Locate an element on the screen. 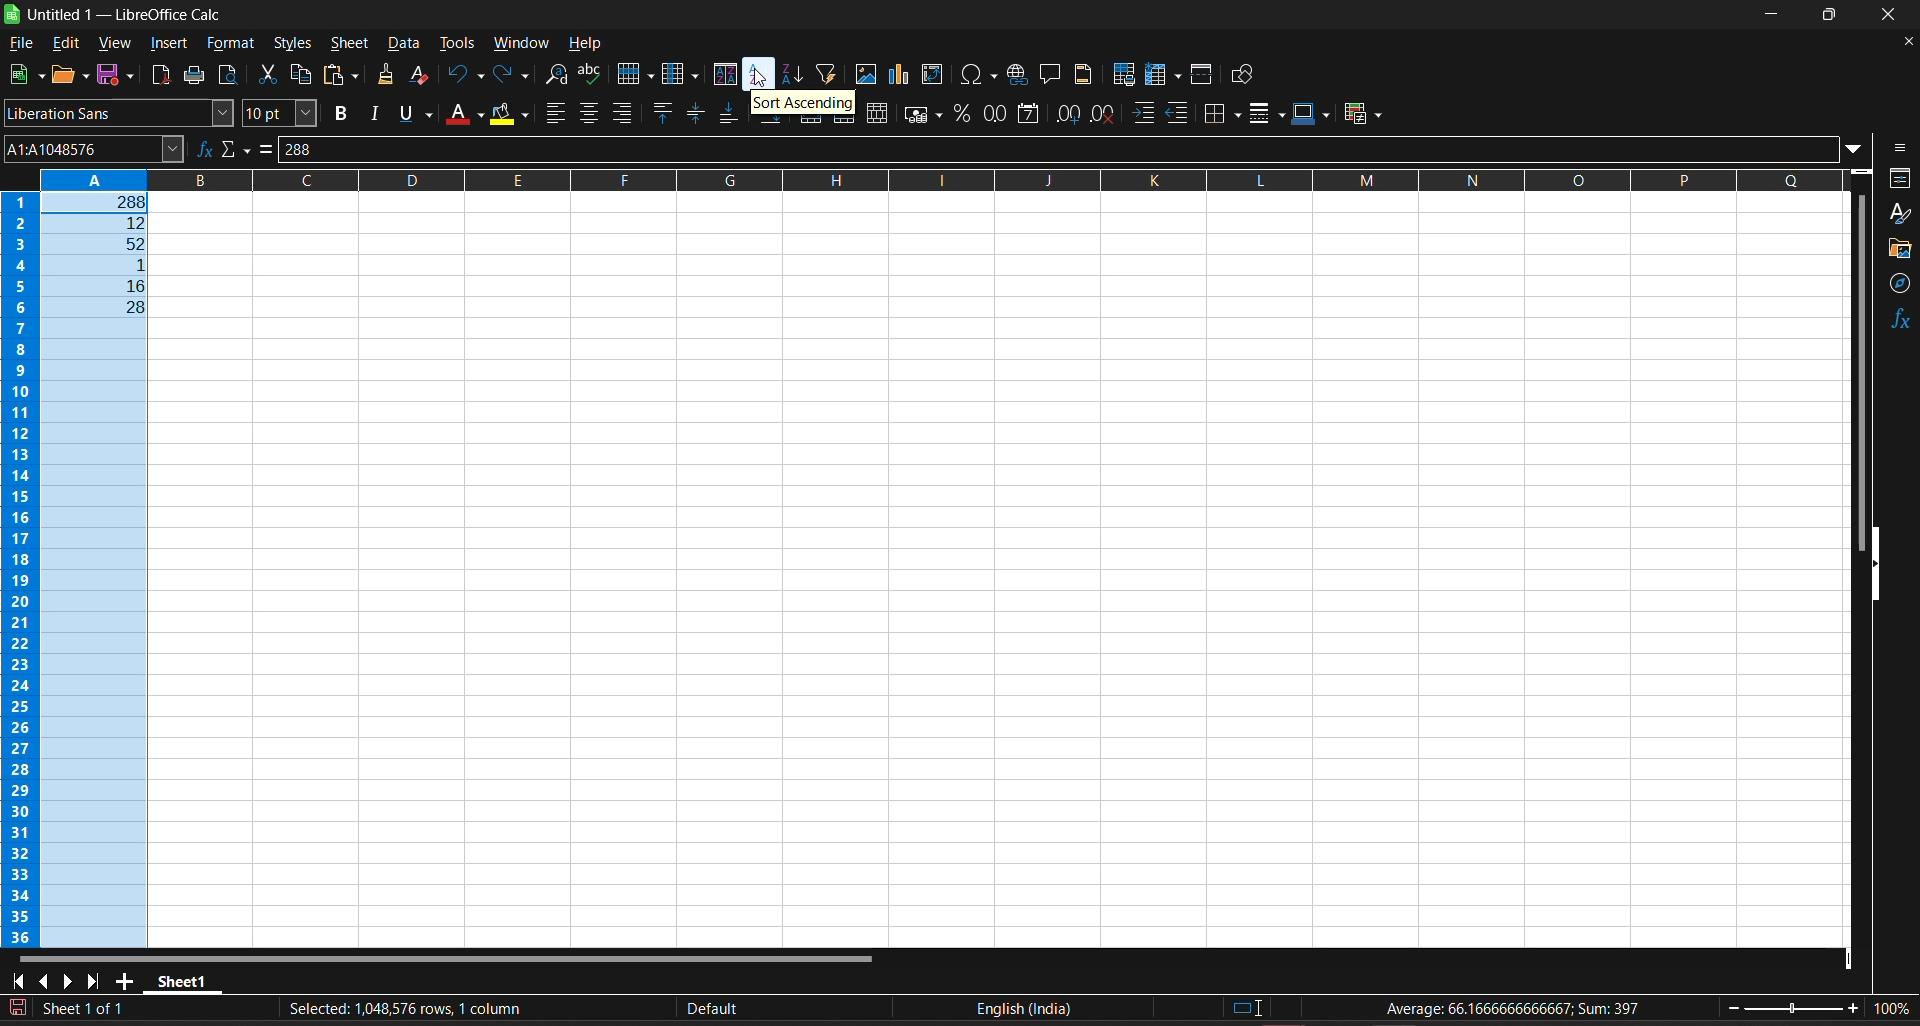  find and replace is located at coordinates (554, 74).